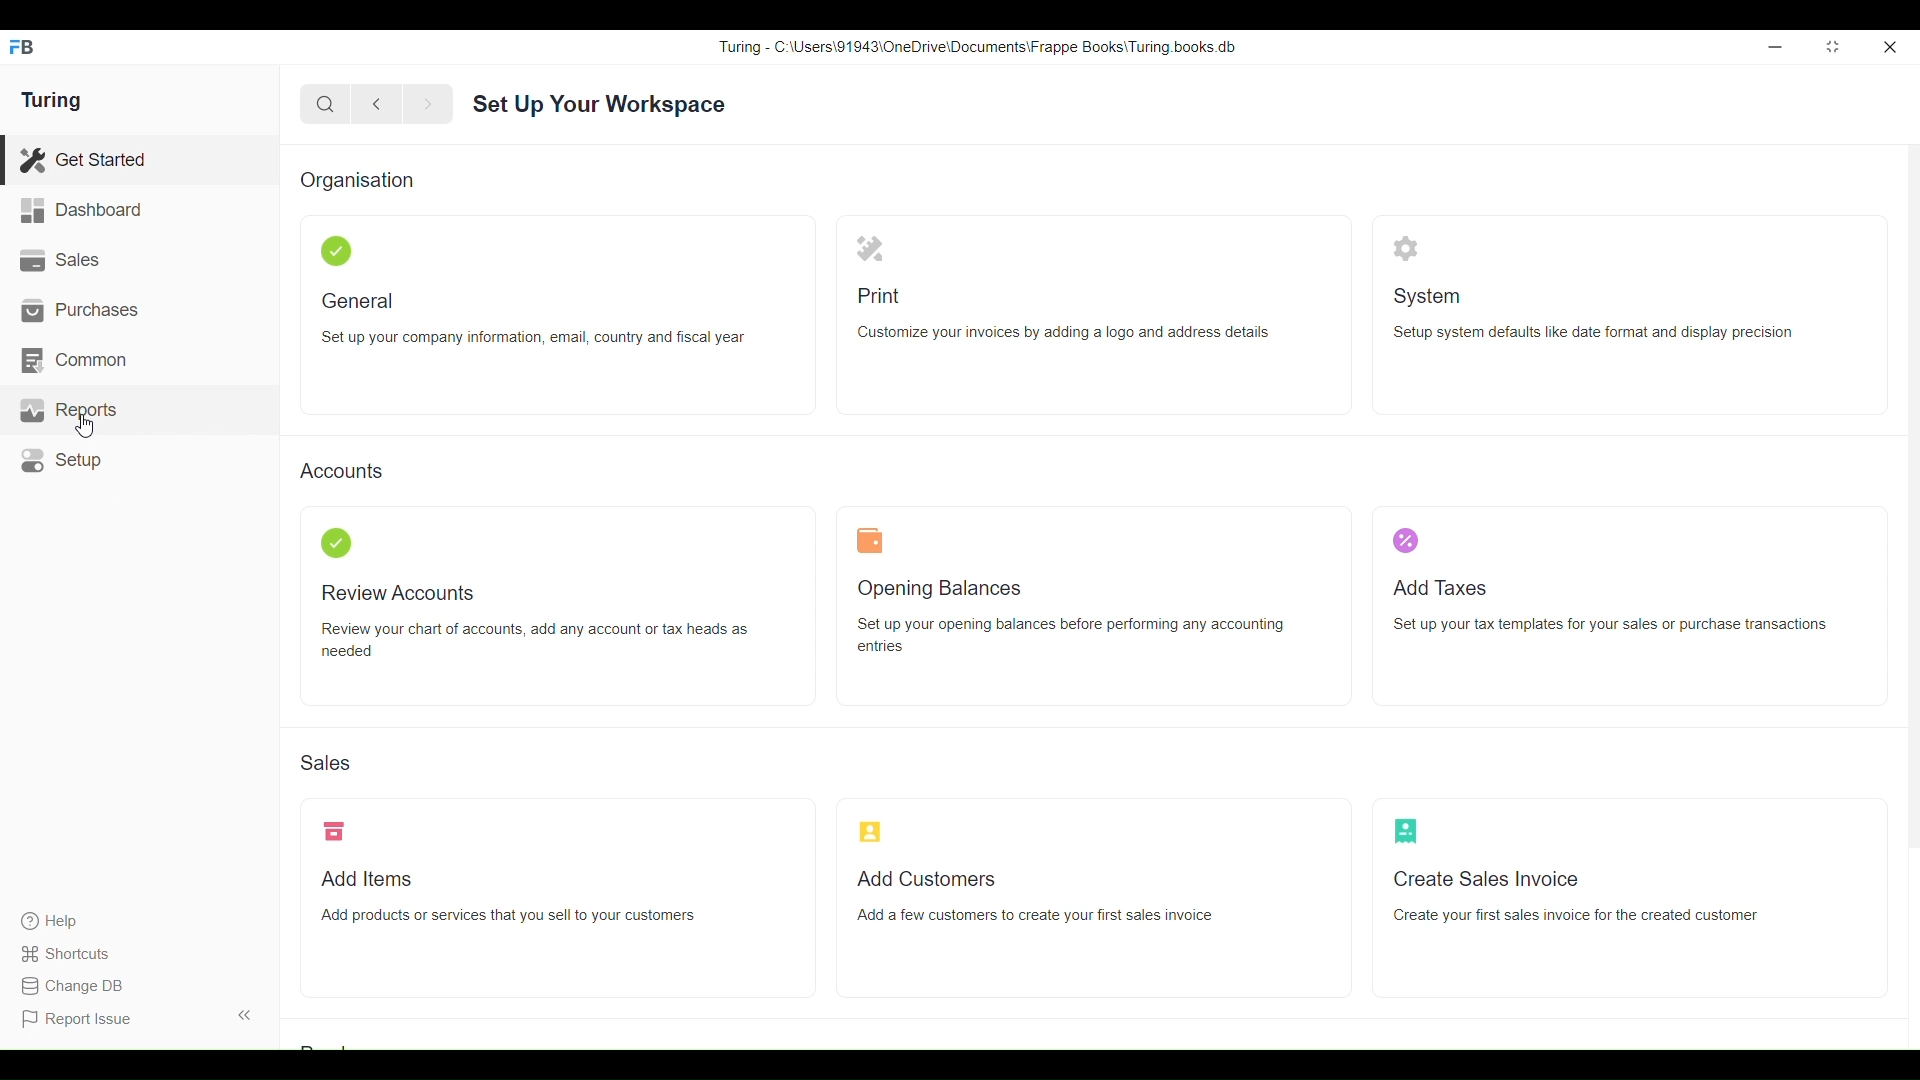 This screenshot has width=1920, height=1080. I want to click on Accounts, so click(342, 469).